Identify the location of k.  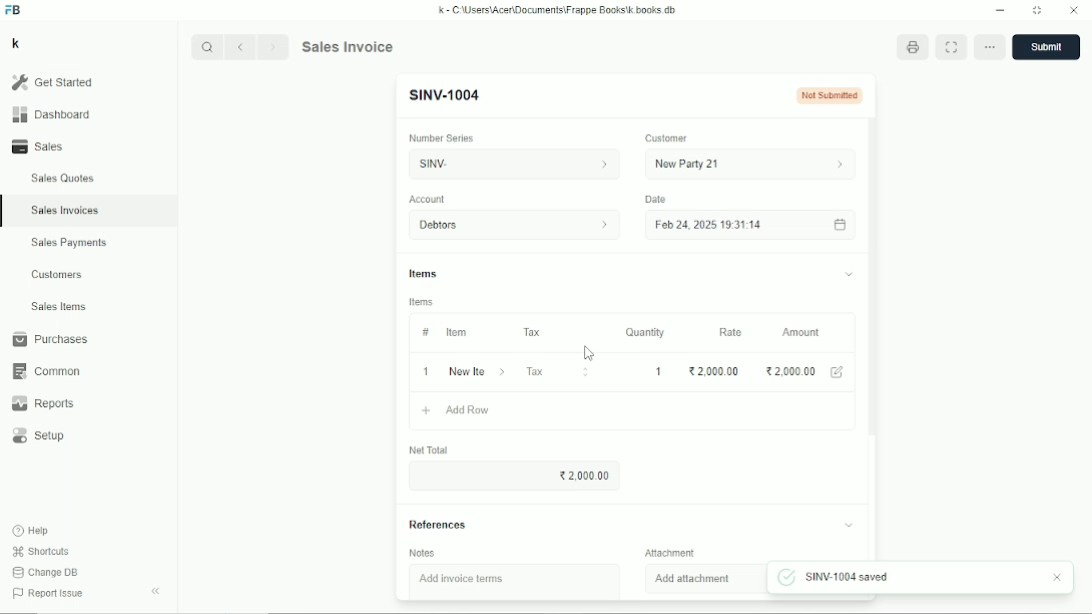
(15, 43).